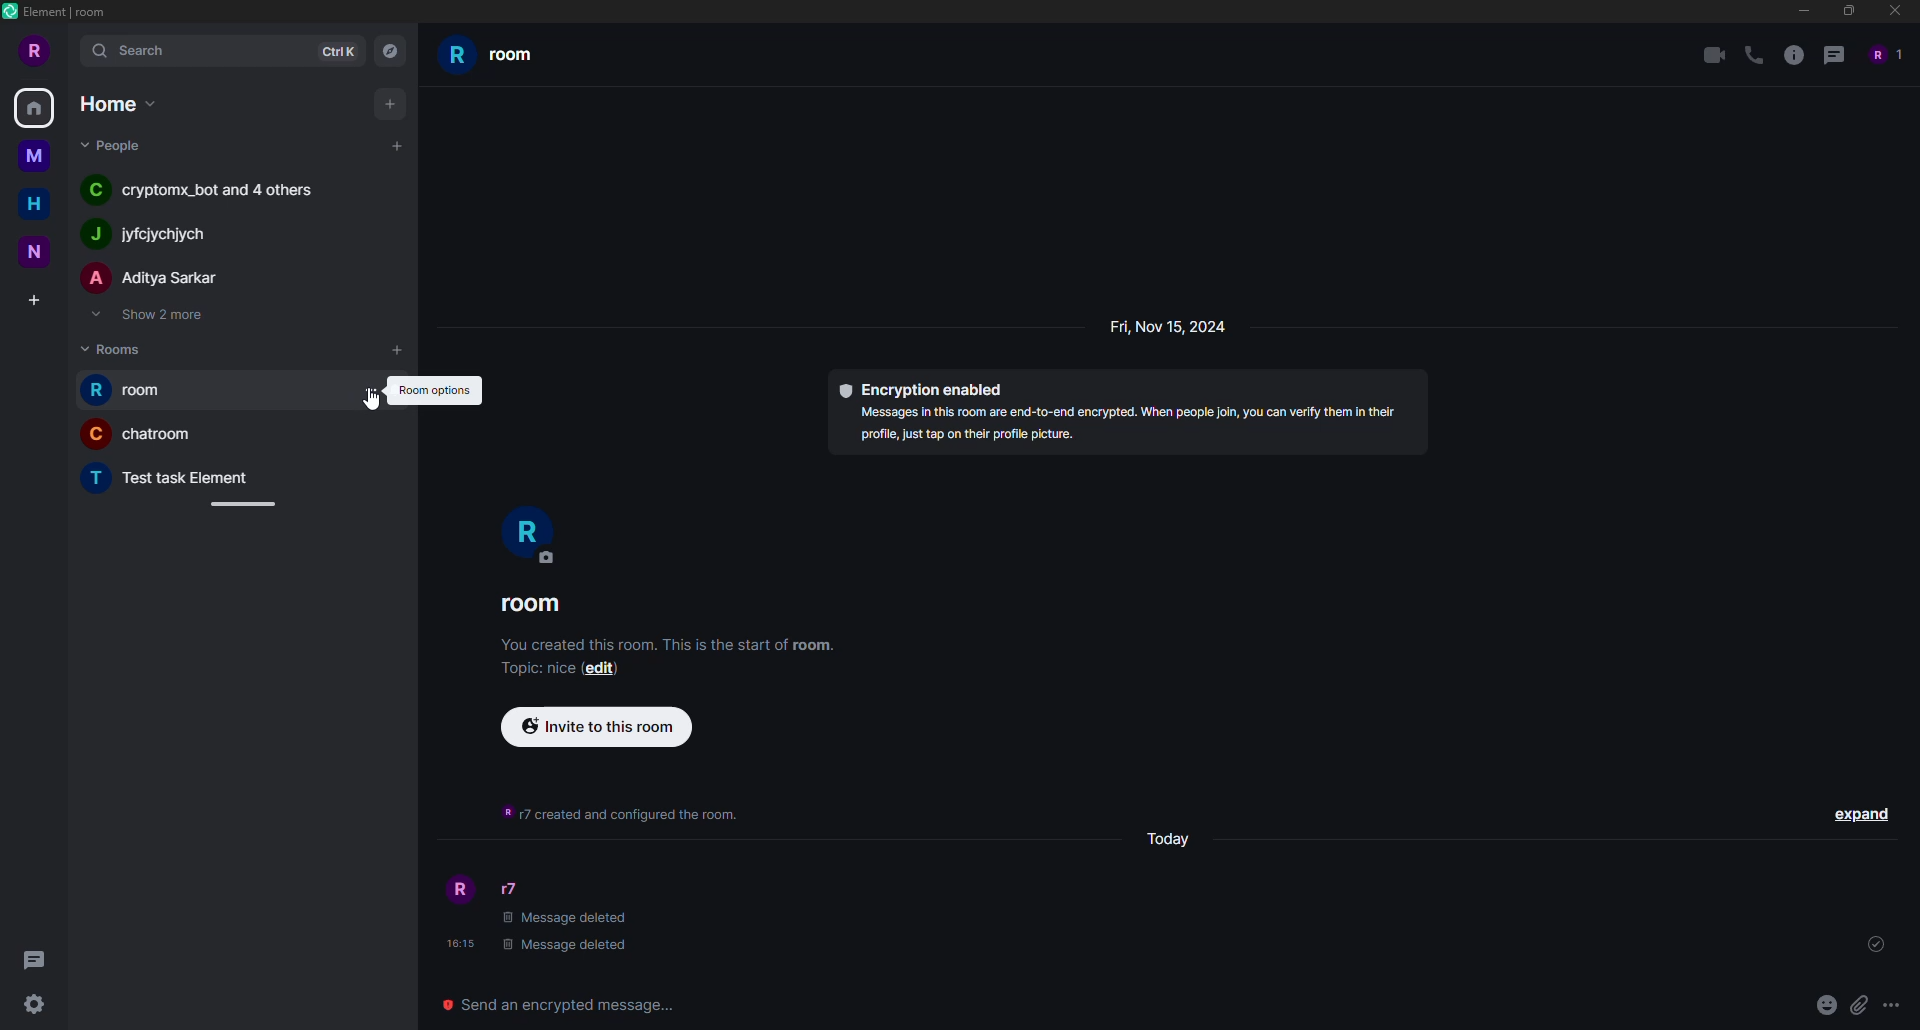 This screenshot has width=1920, height=1030. Describe the element at coordinates (435, 389) in the screenshot. I see `room options` at that location.